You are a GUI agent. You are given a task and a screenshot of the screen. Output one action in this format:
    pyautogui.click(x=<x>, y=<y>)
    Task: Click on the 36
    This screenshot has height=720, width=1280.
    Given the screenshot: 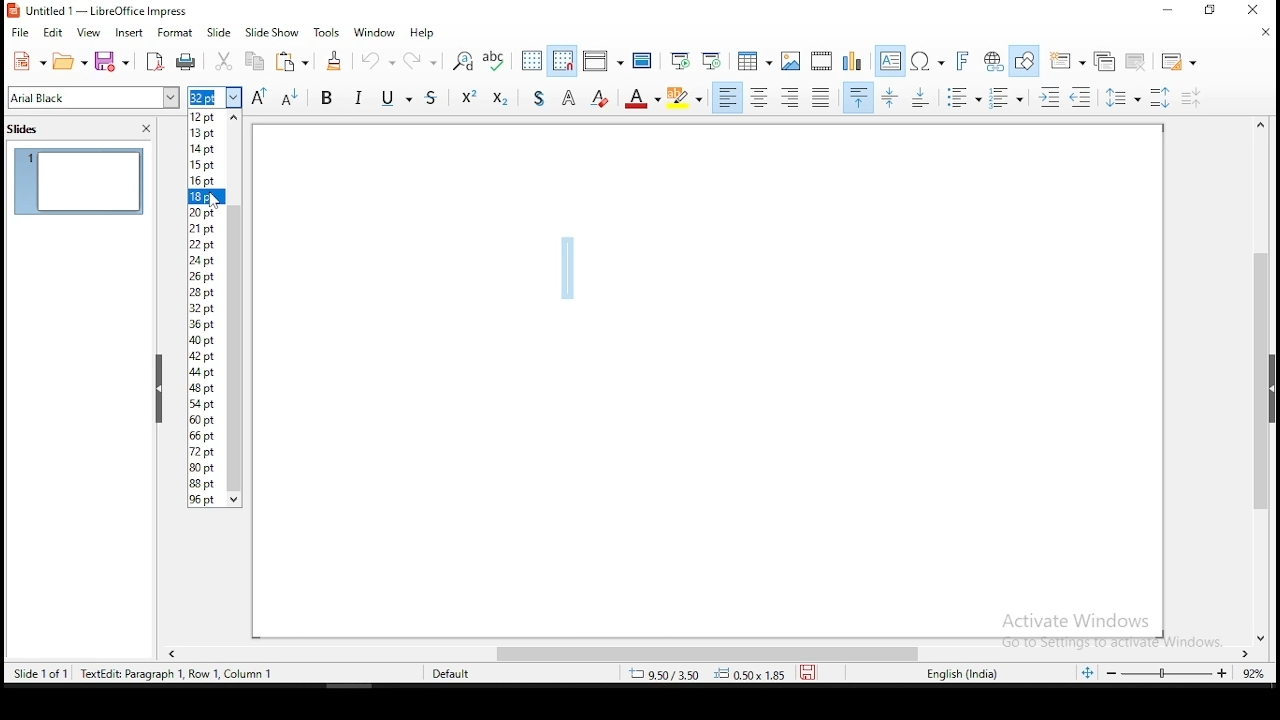 What is the action you would take?
    pyautogui.click(x=206, y=323)
    